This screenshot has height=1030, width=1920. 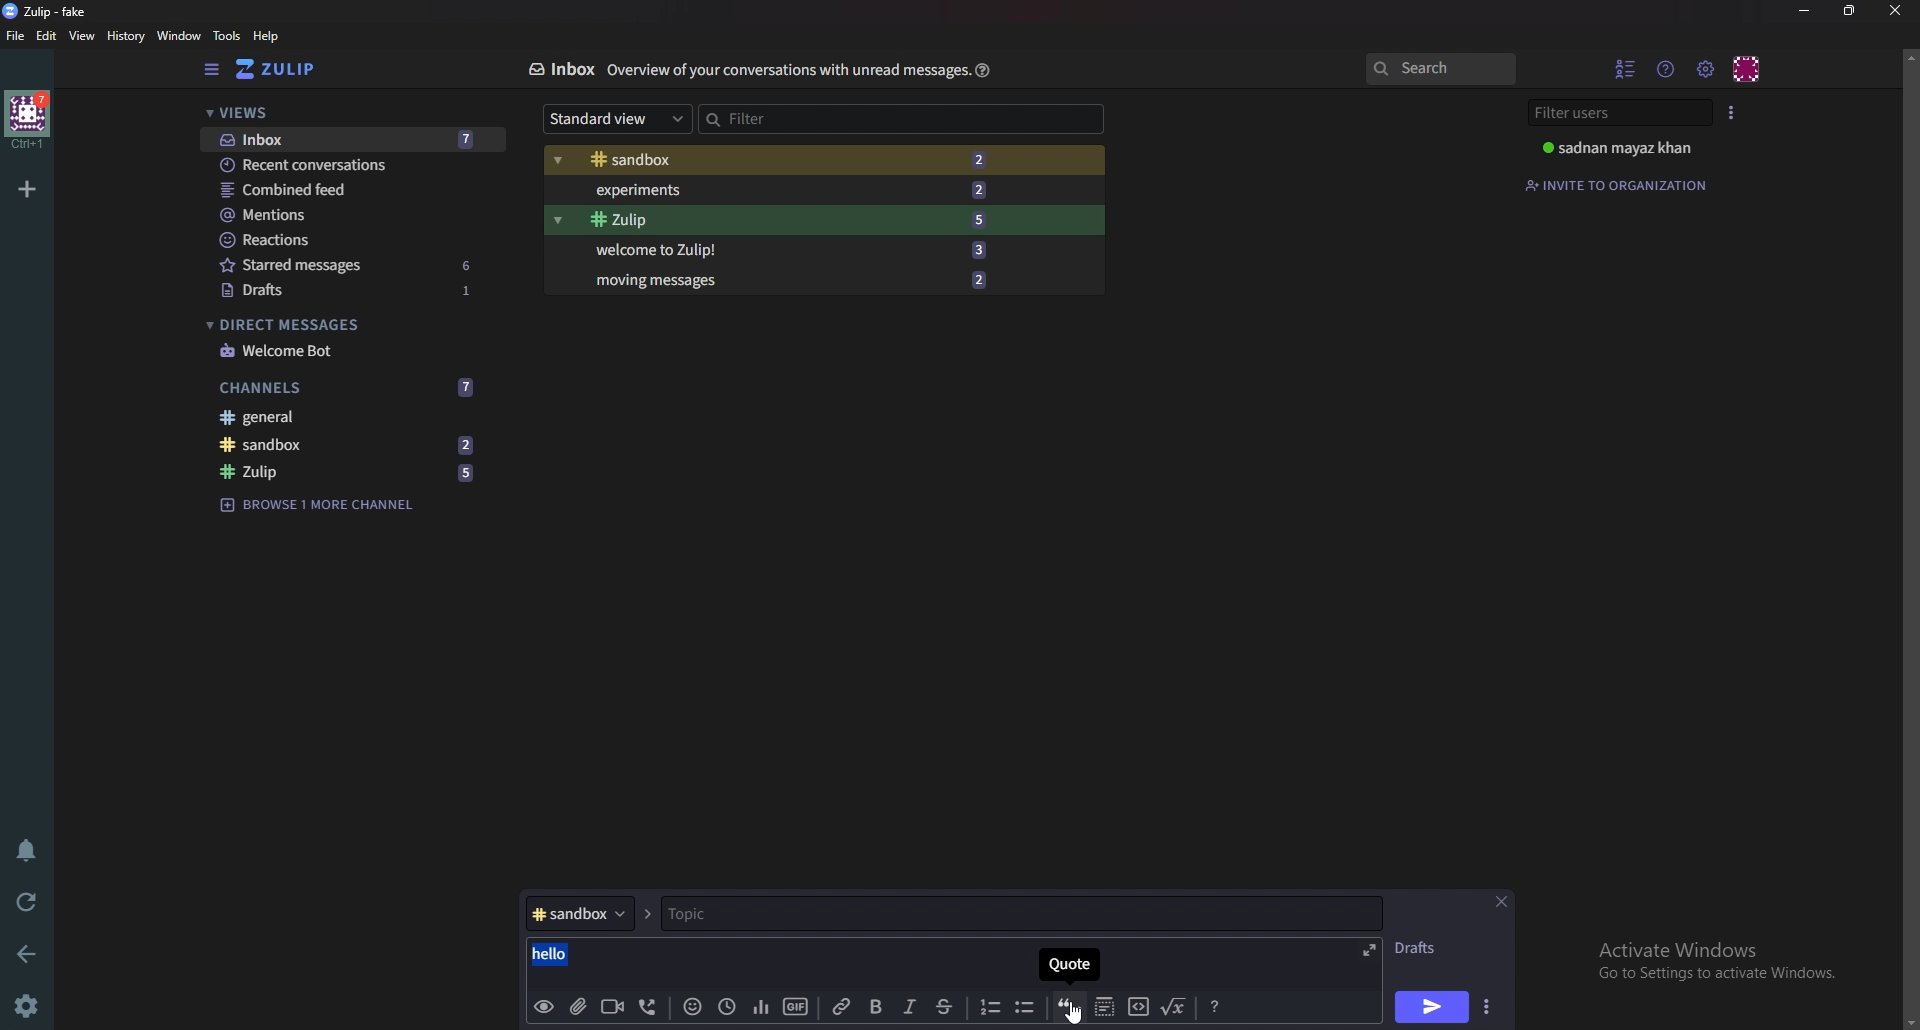 What do you see at coordinates (212, 70) in the screenshot?
I see `Hide sidebar` at bounding box center [212, 70].